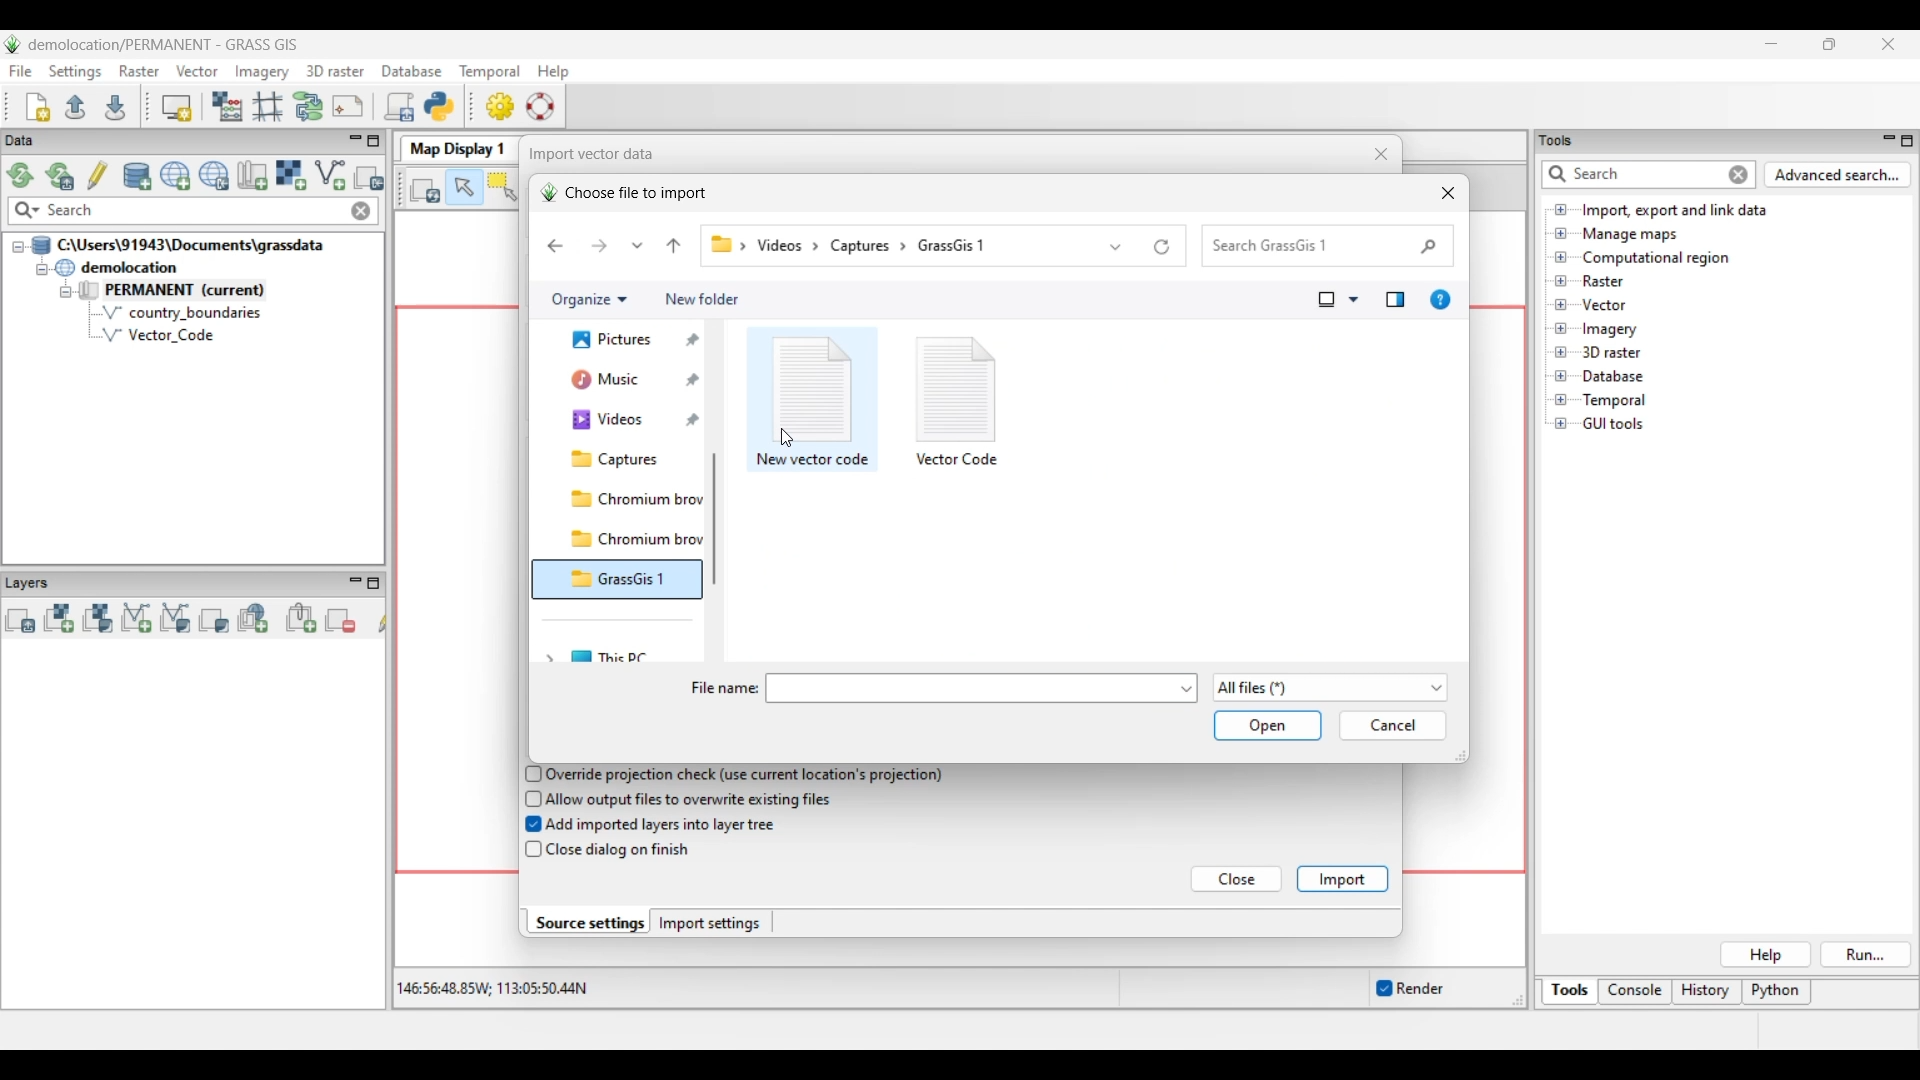  Describe the element at coordinates (1342, 879) in the screenshot. I see `Import` at that location.